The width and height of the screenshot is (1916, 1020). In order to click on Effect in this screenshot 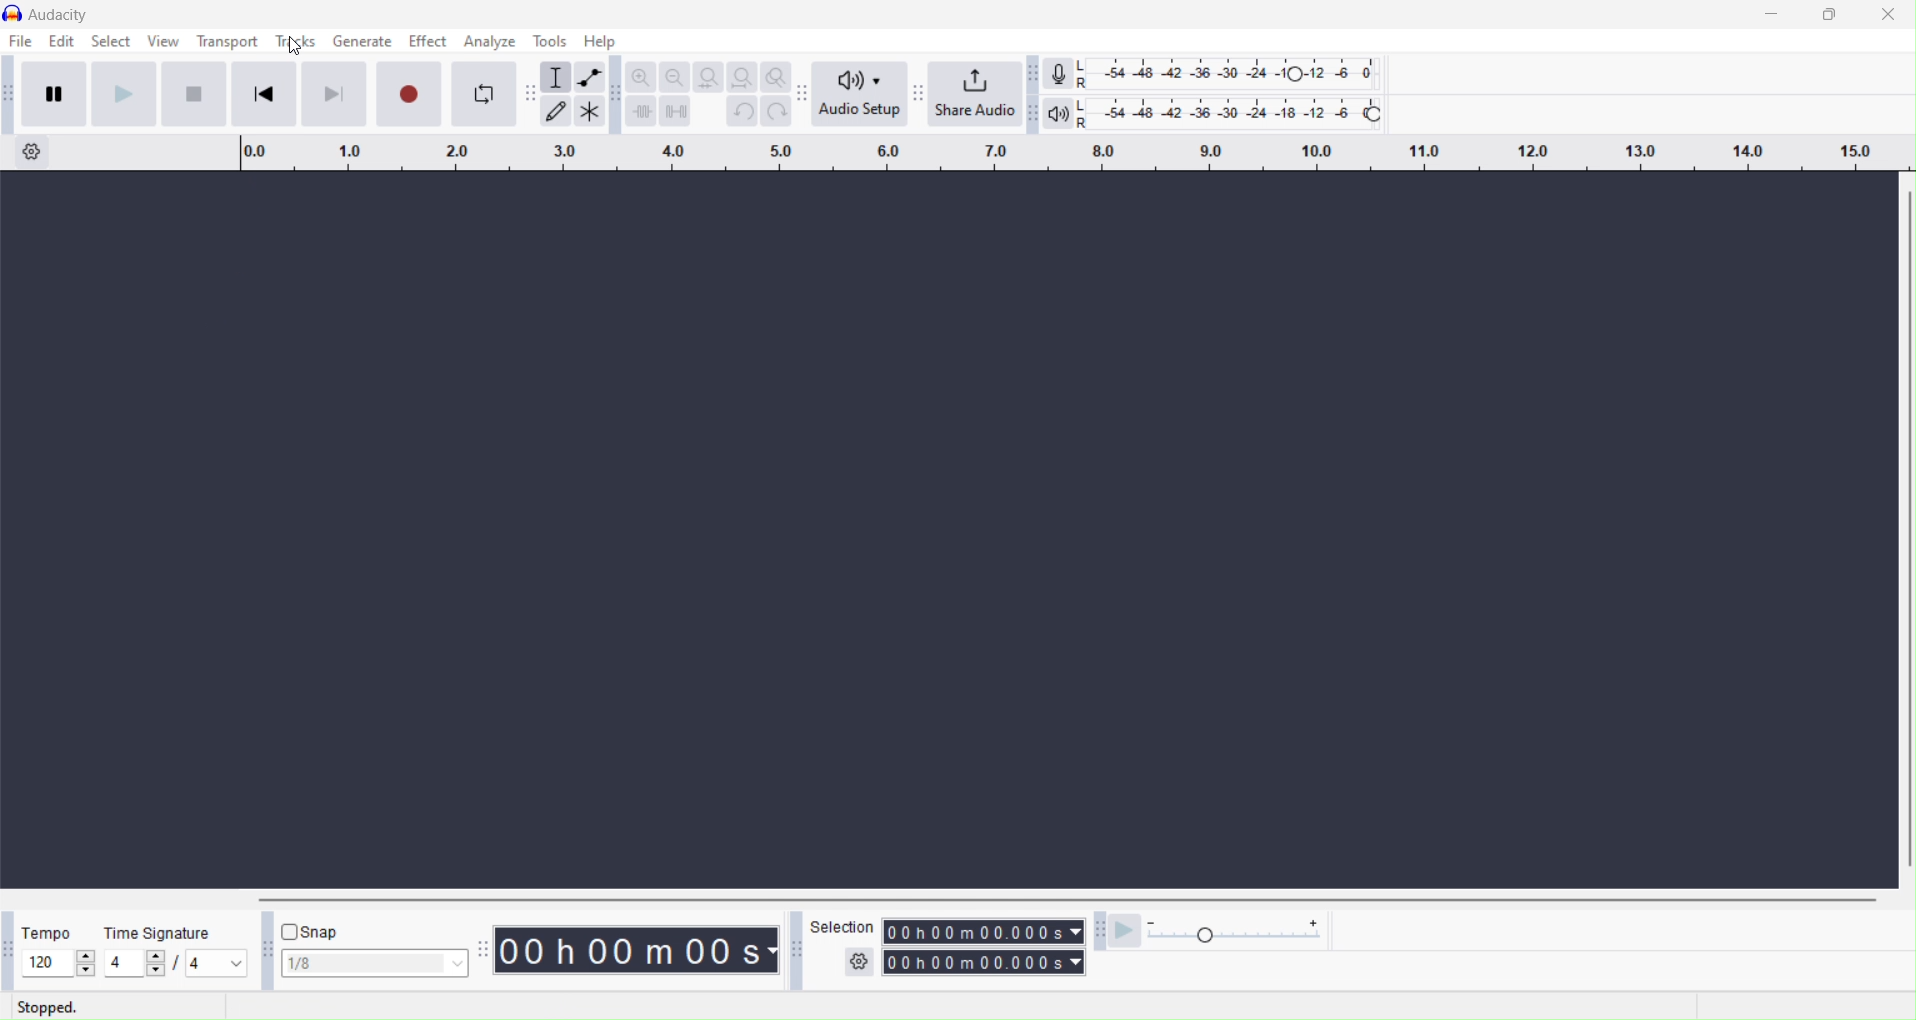, I will do `click(423, 40)`.